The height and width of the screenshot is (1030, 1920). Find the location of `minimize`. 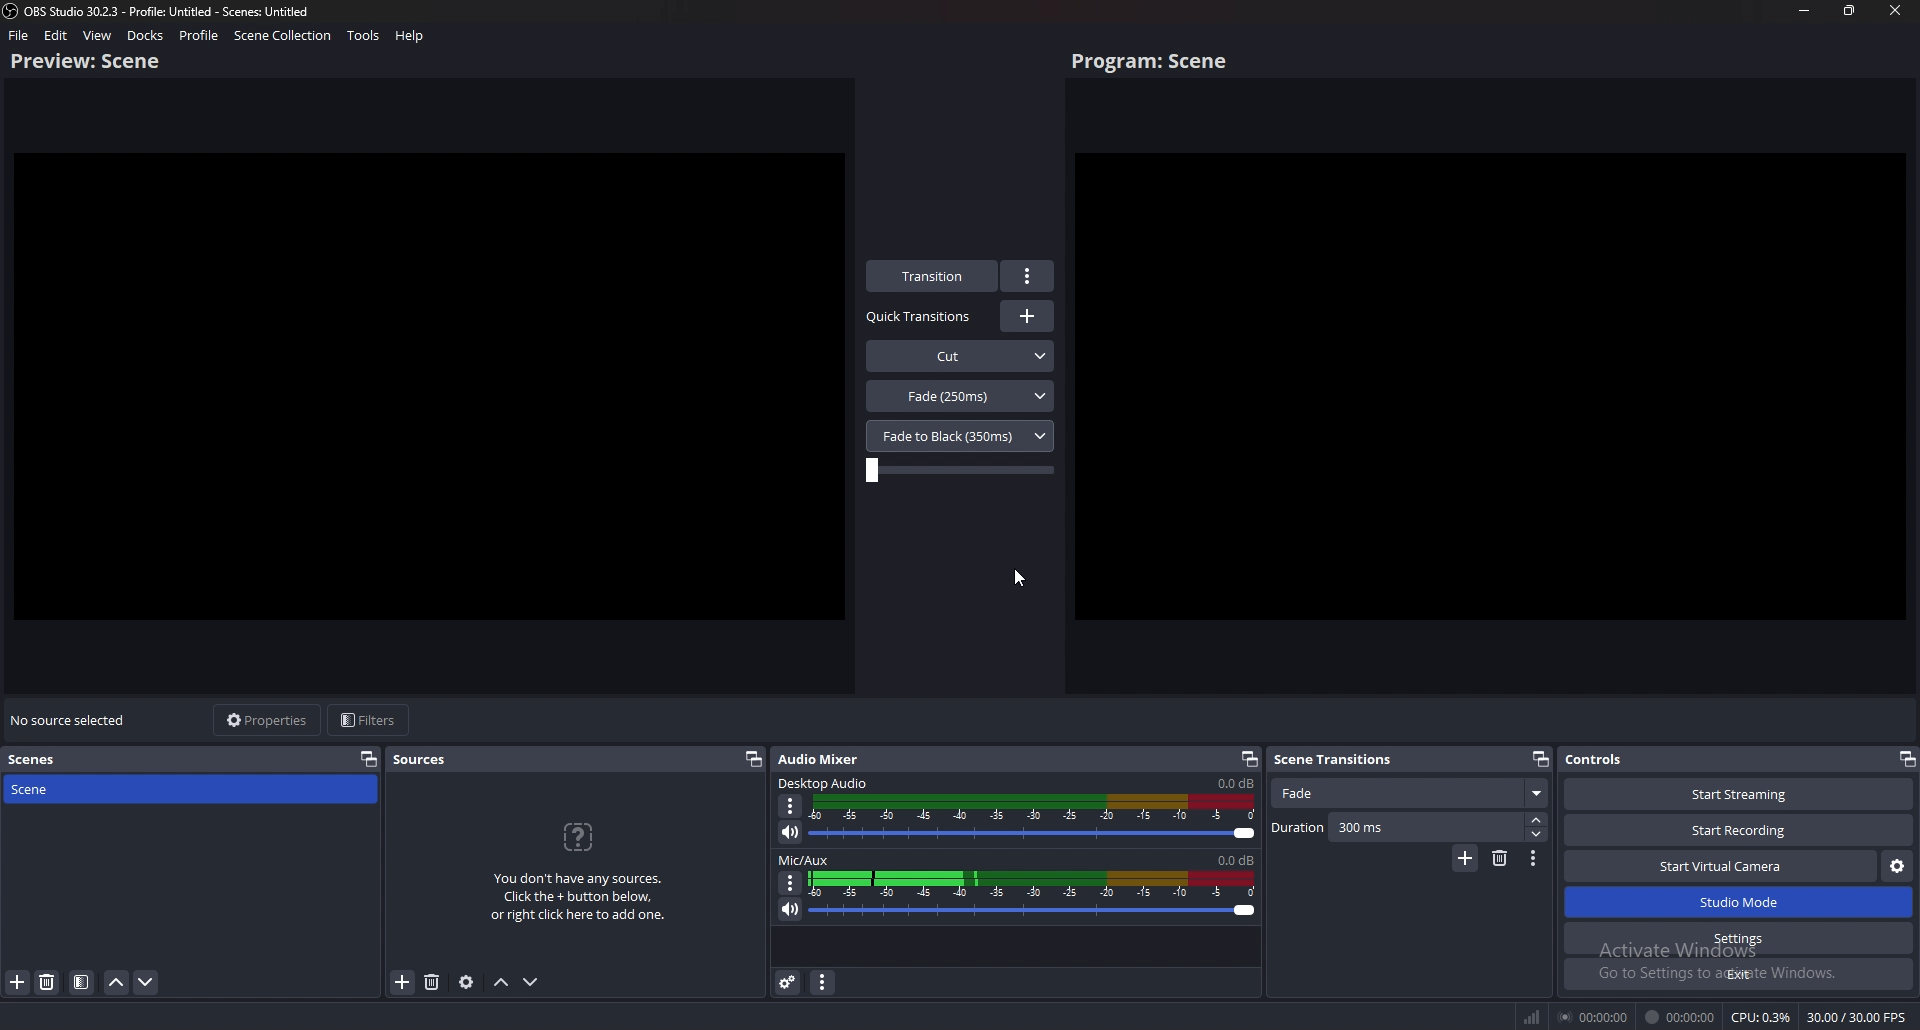

minimize is located at coordinates (1806, 10).